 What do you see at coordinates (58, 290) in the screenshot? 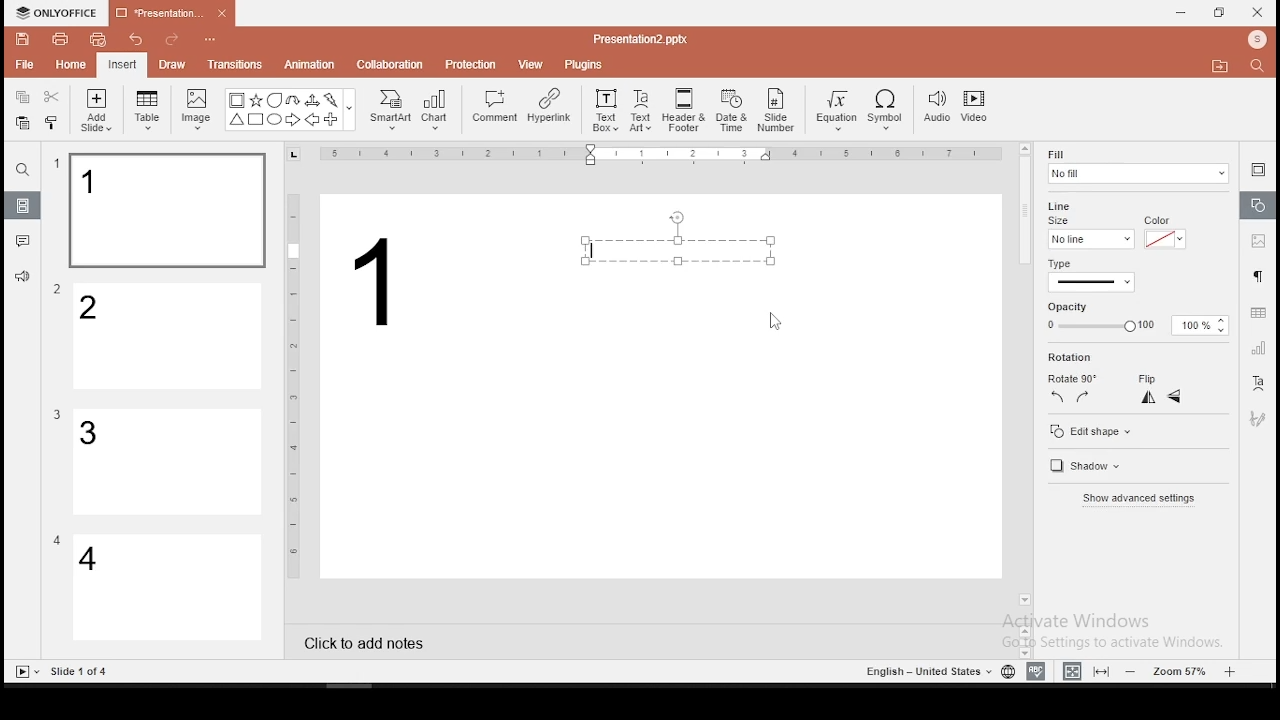
I see `` at bounding box center [58, 290].